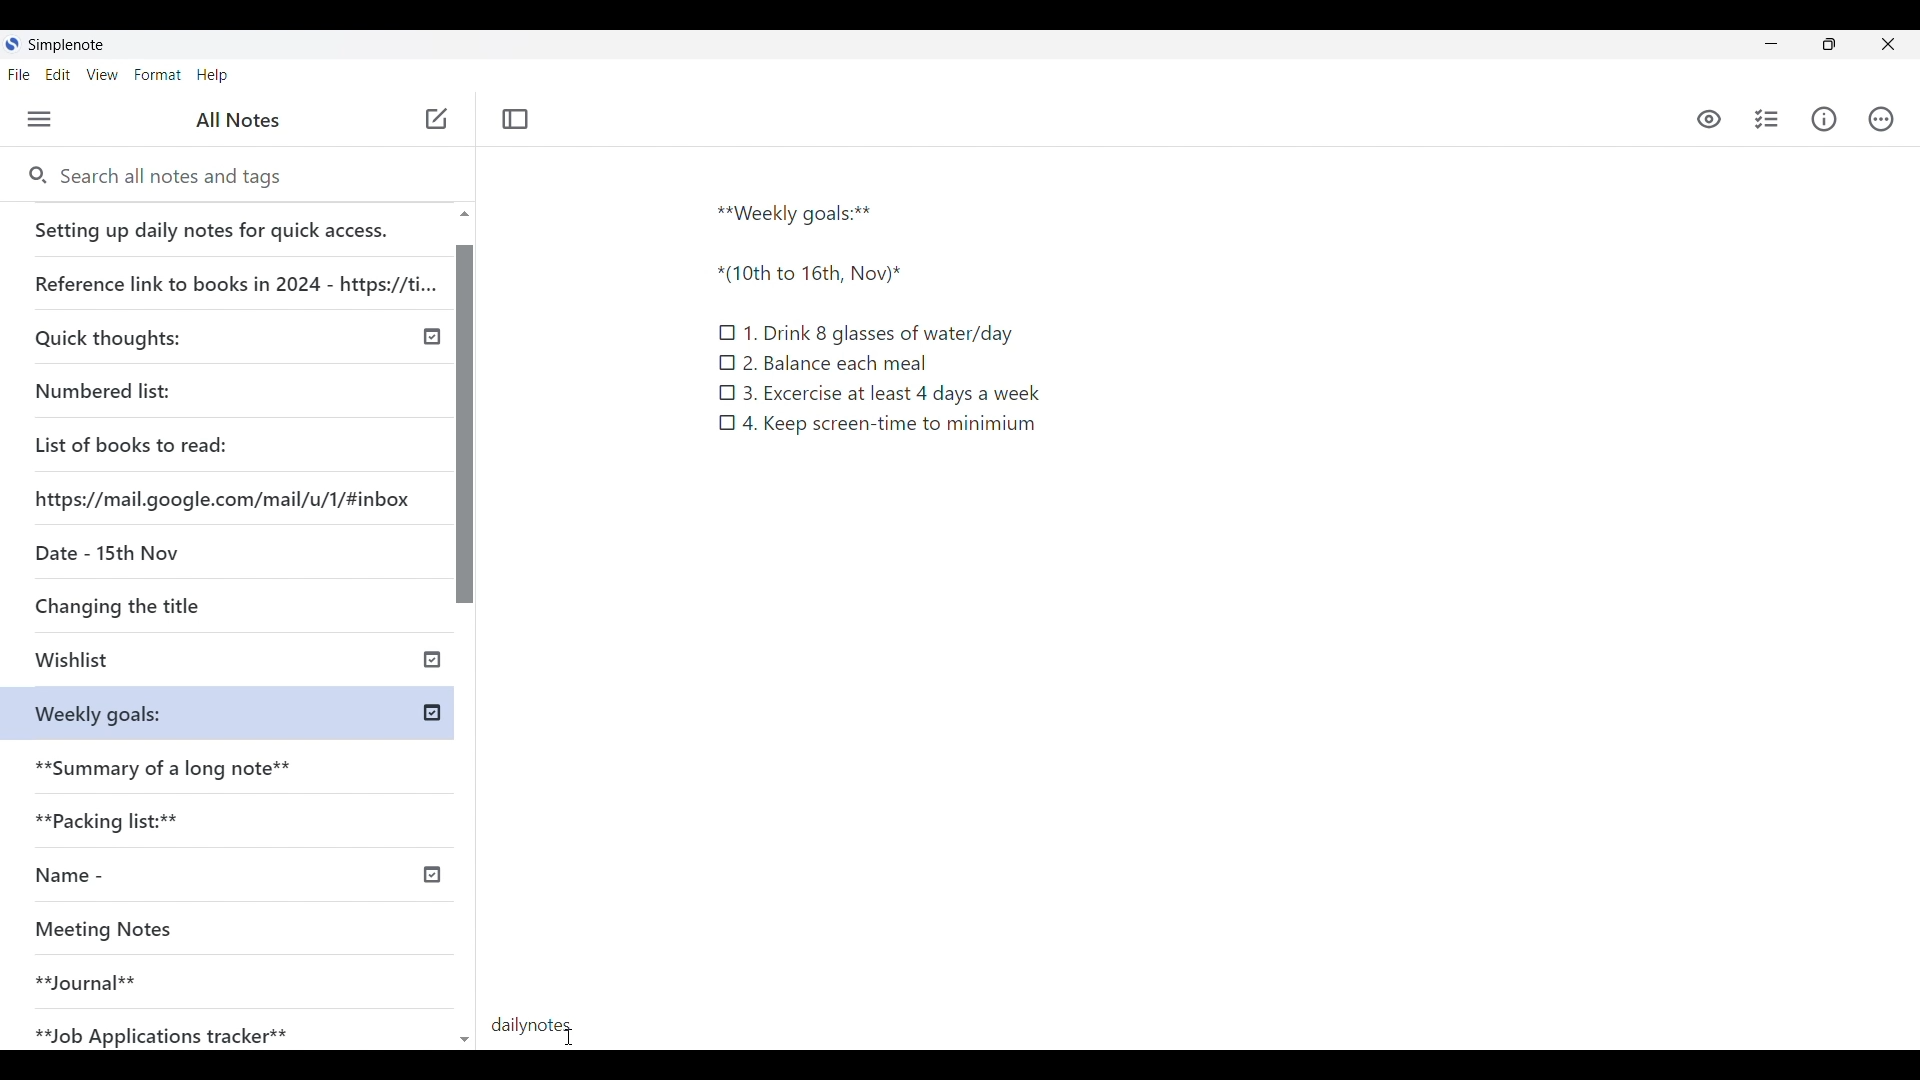 The height and width of the screenshot is (1080, 1920). I want to click on Software note, so click(69, 45).